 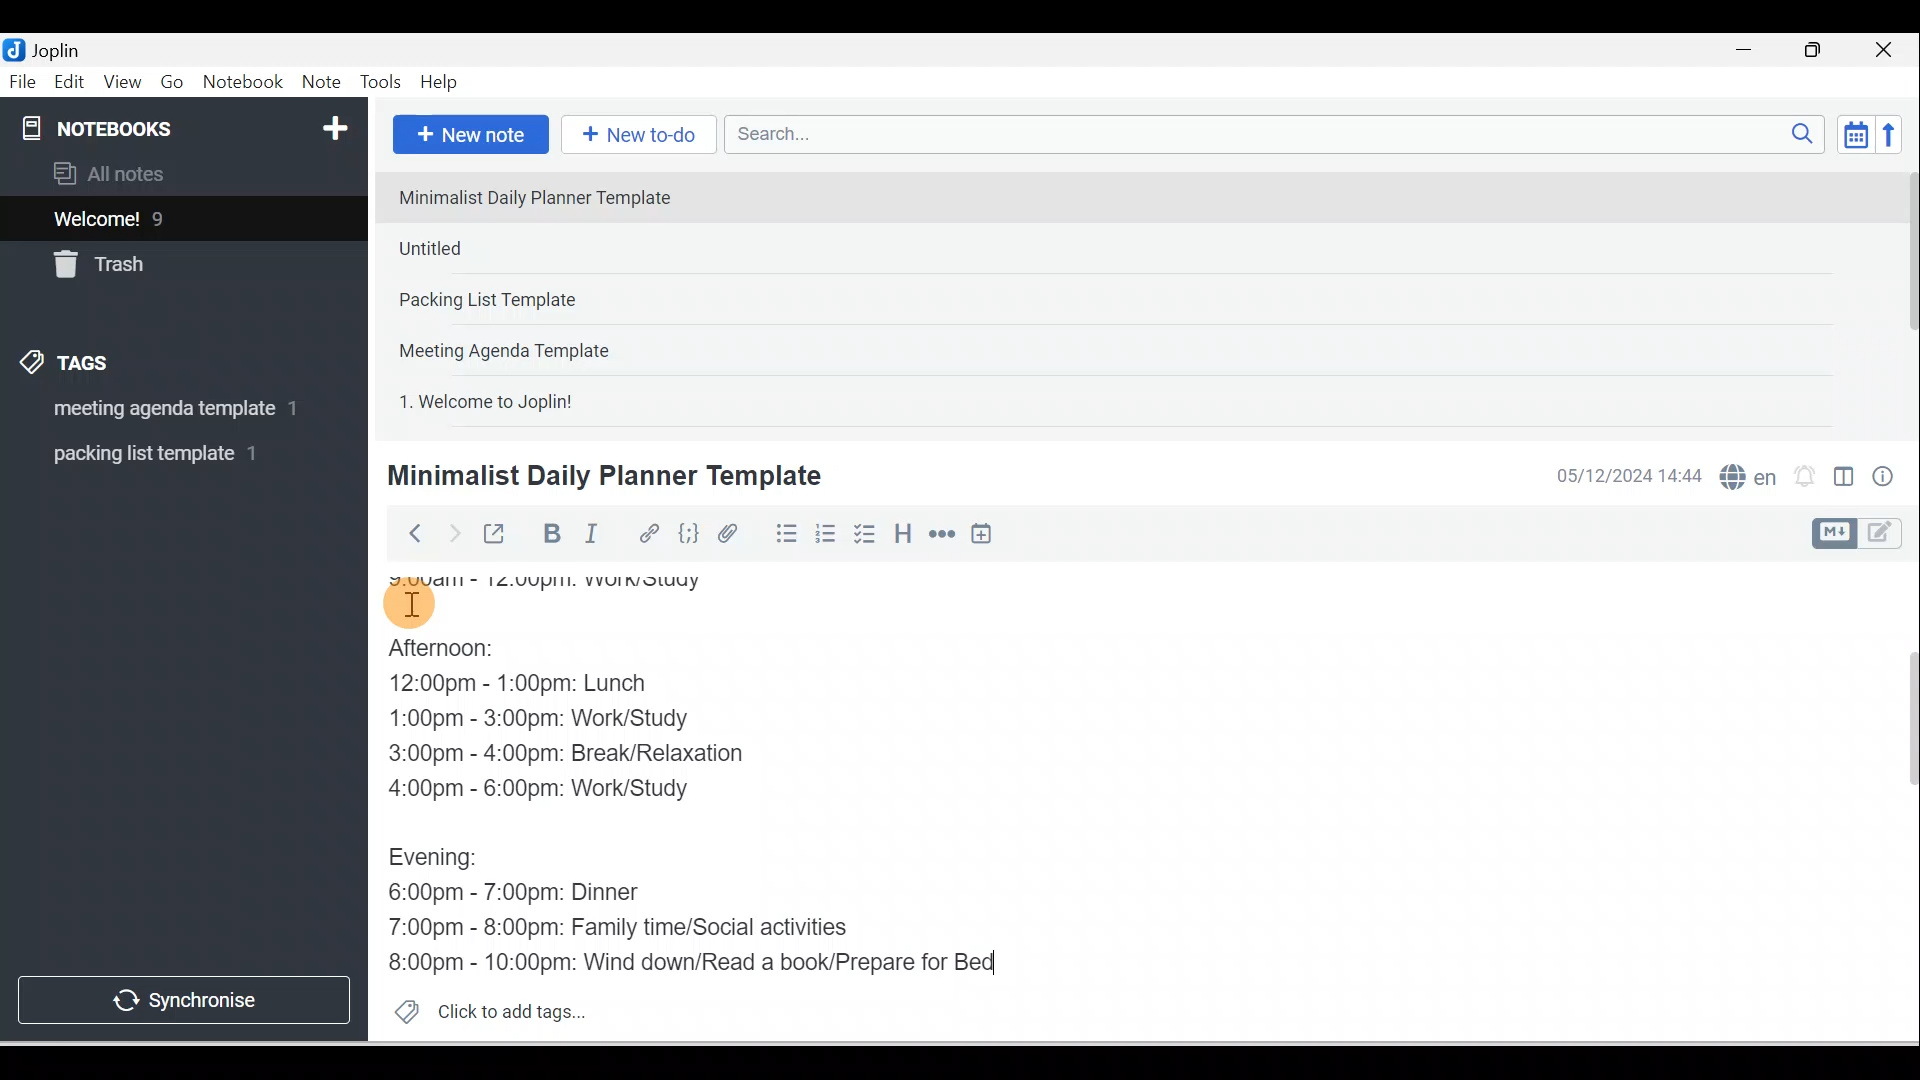 What do you see at coordinates (61, 48) in the screenshot?
I see `Joplin` at bounding box center [61, 48].